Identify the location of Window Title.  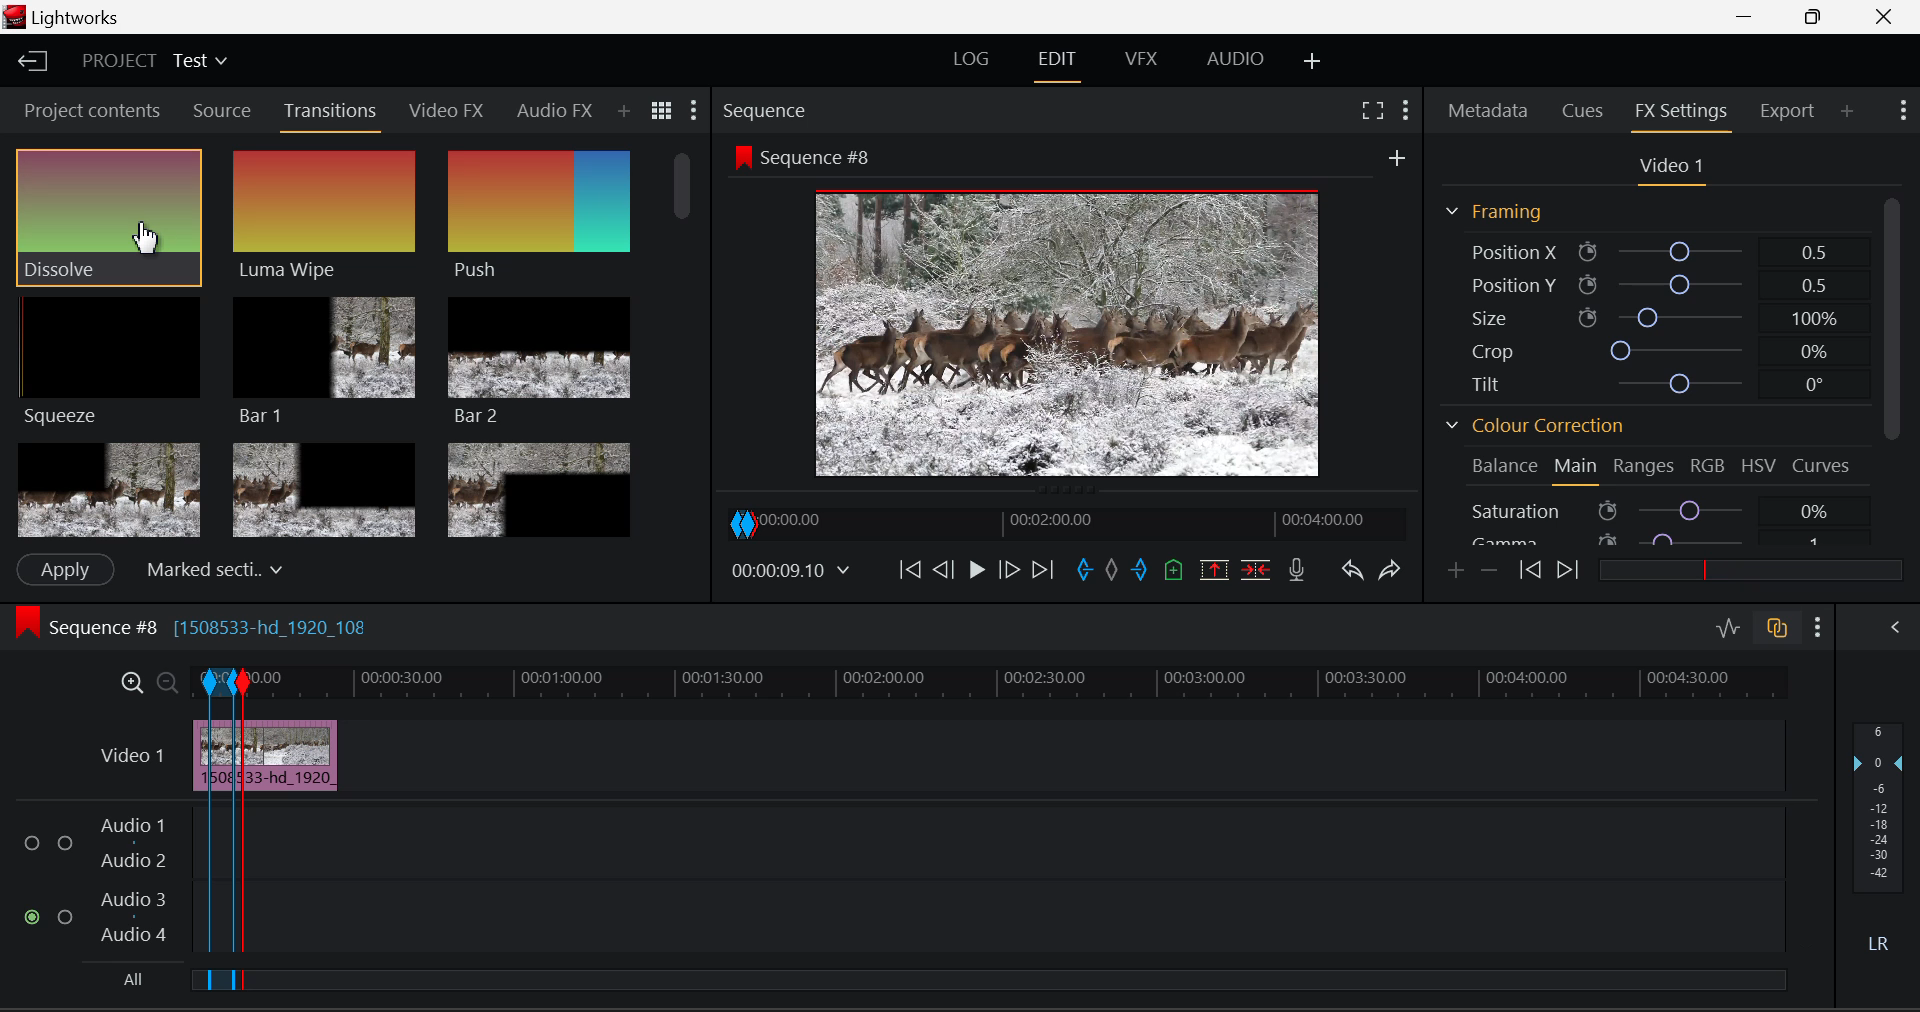
(64, 17).